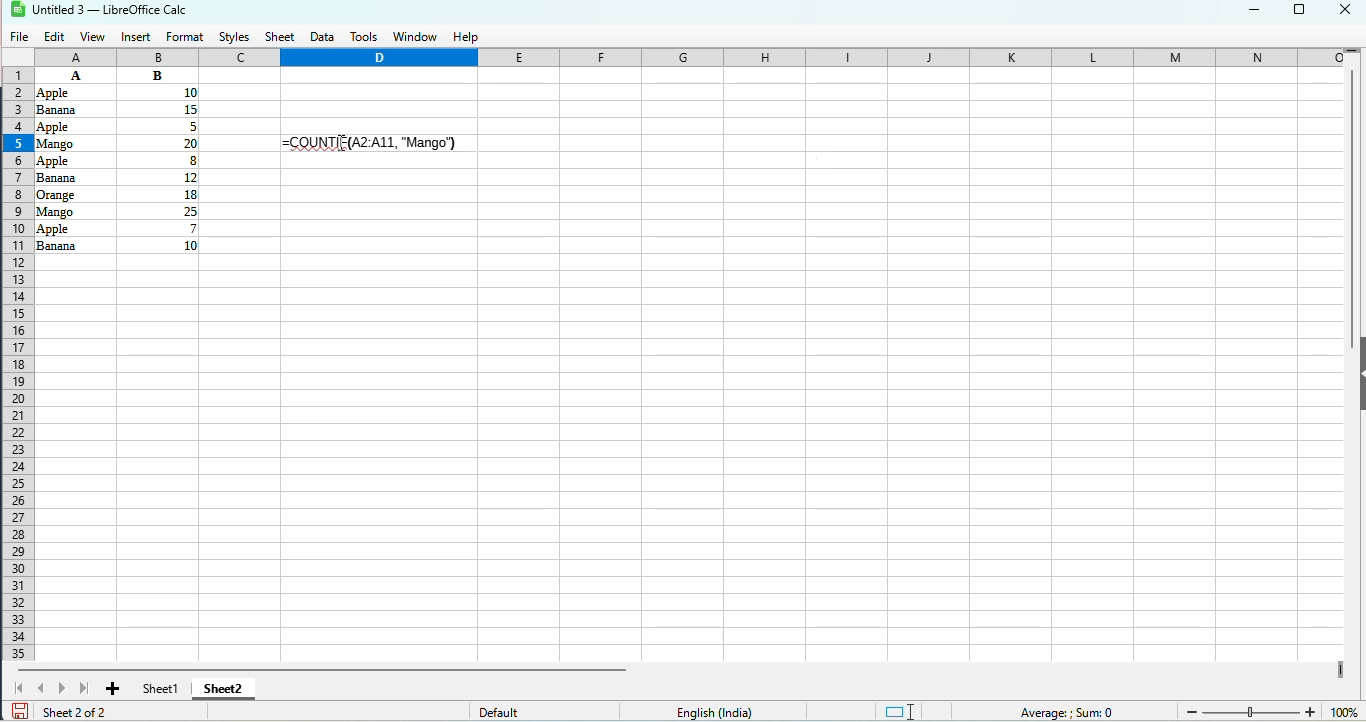 The width and height of the screenshot is (1366, 722). What do you see at coordinates (1299, 12) in the screenshot?
I see `maximize` at bounding box center [1299, 12].